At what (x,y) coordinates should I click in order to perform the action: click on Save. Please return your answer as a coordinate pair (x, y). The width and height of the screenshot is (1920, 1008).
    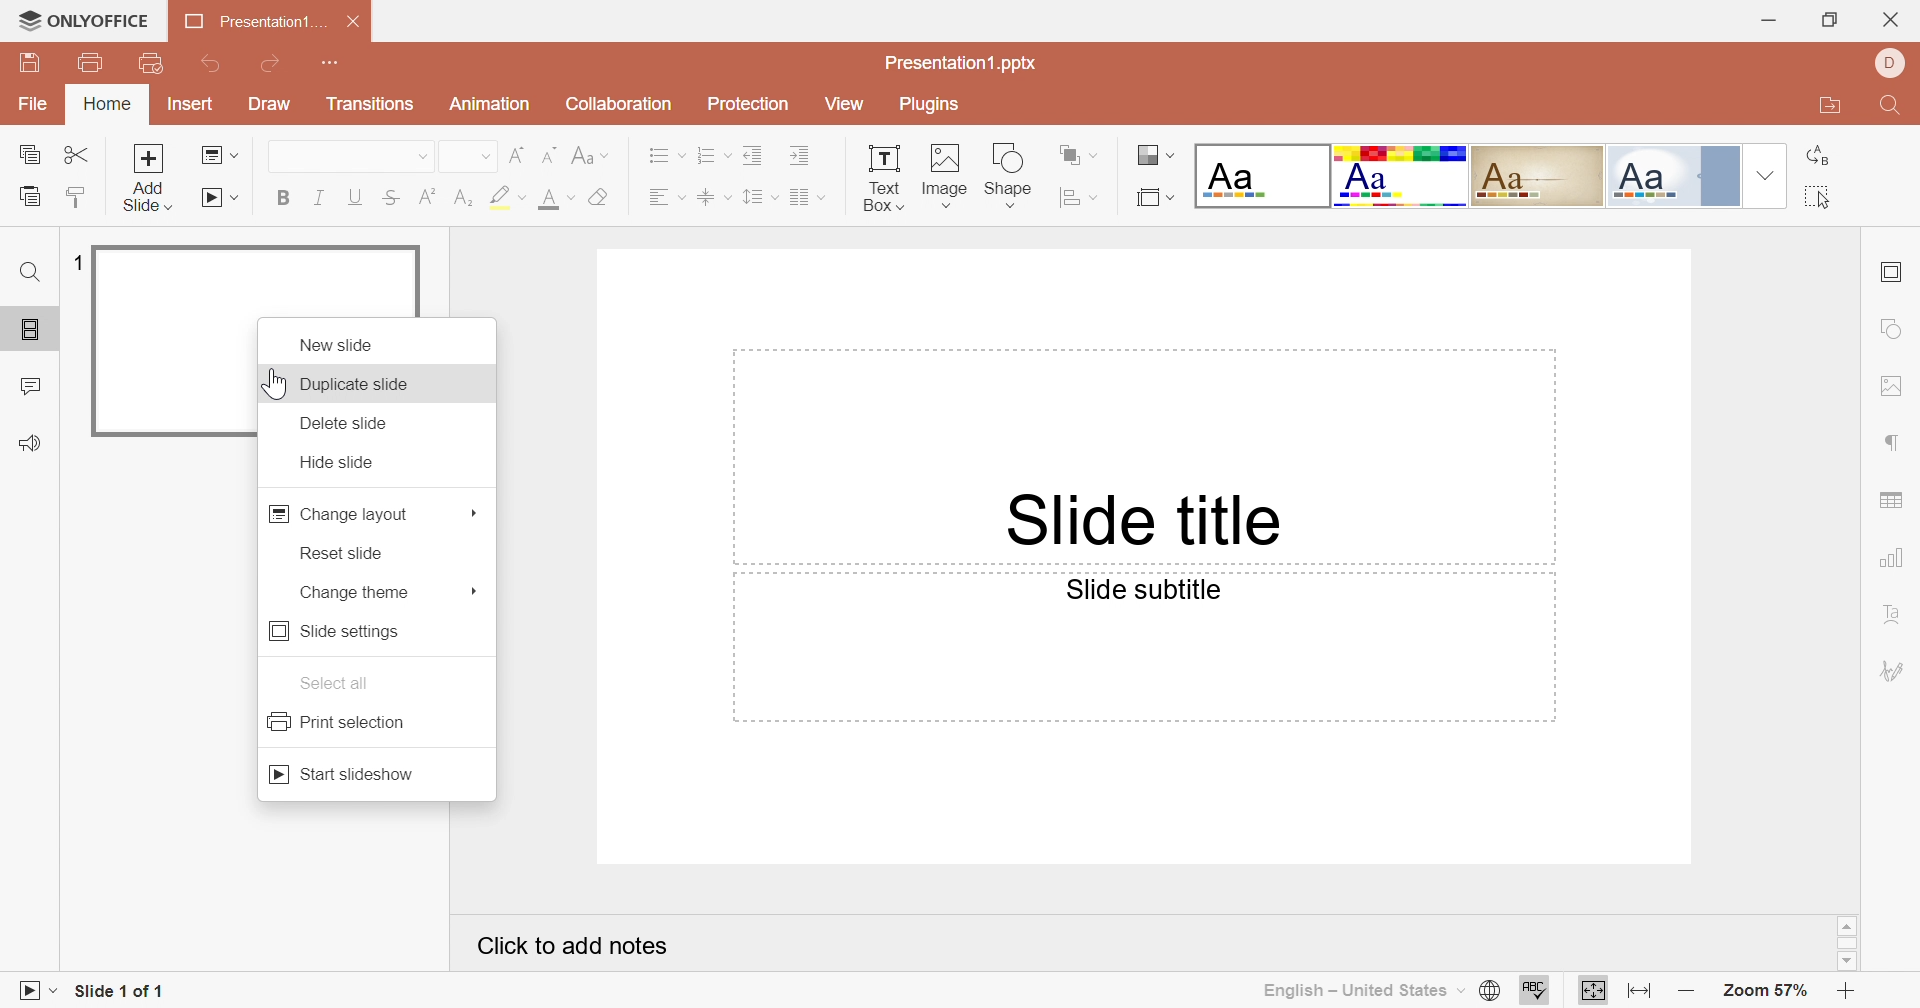
    Looking at the image, I should click on (37, 61).